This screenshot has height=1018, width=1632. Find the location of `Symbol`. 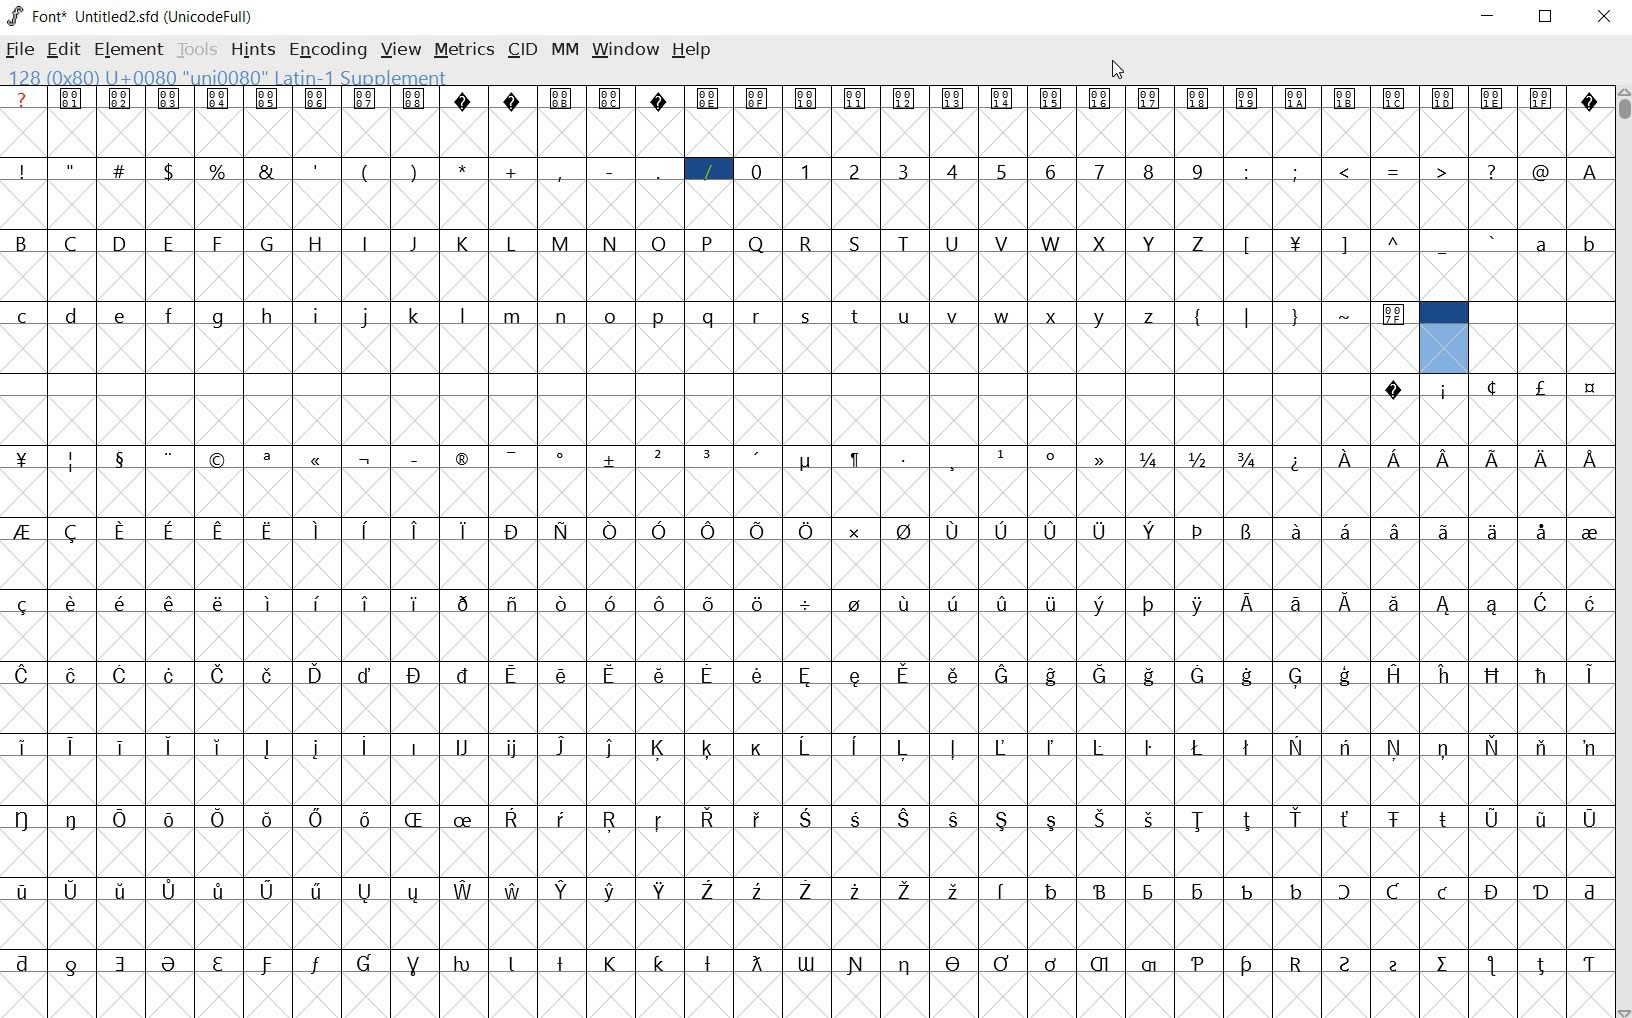

Symbol is located at coordinates (610, 746).